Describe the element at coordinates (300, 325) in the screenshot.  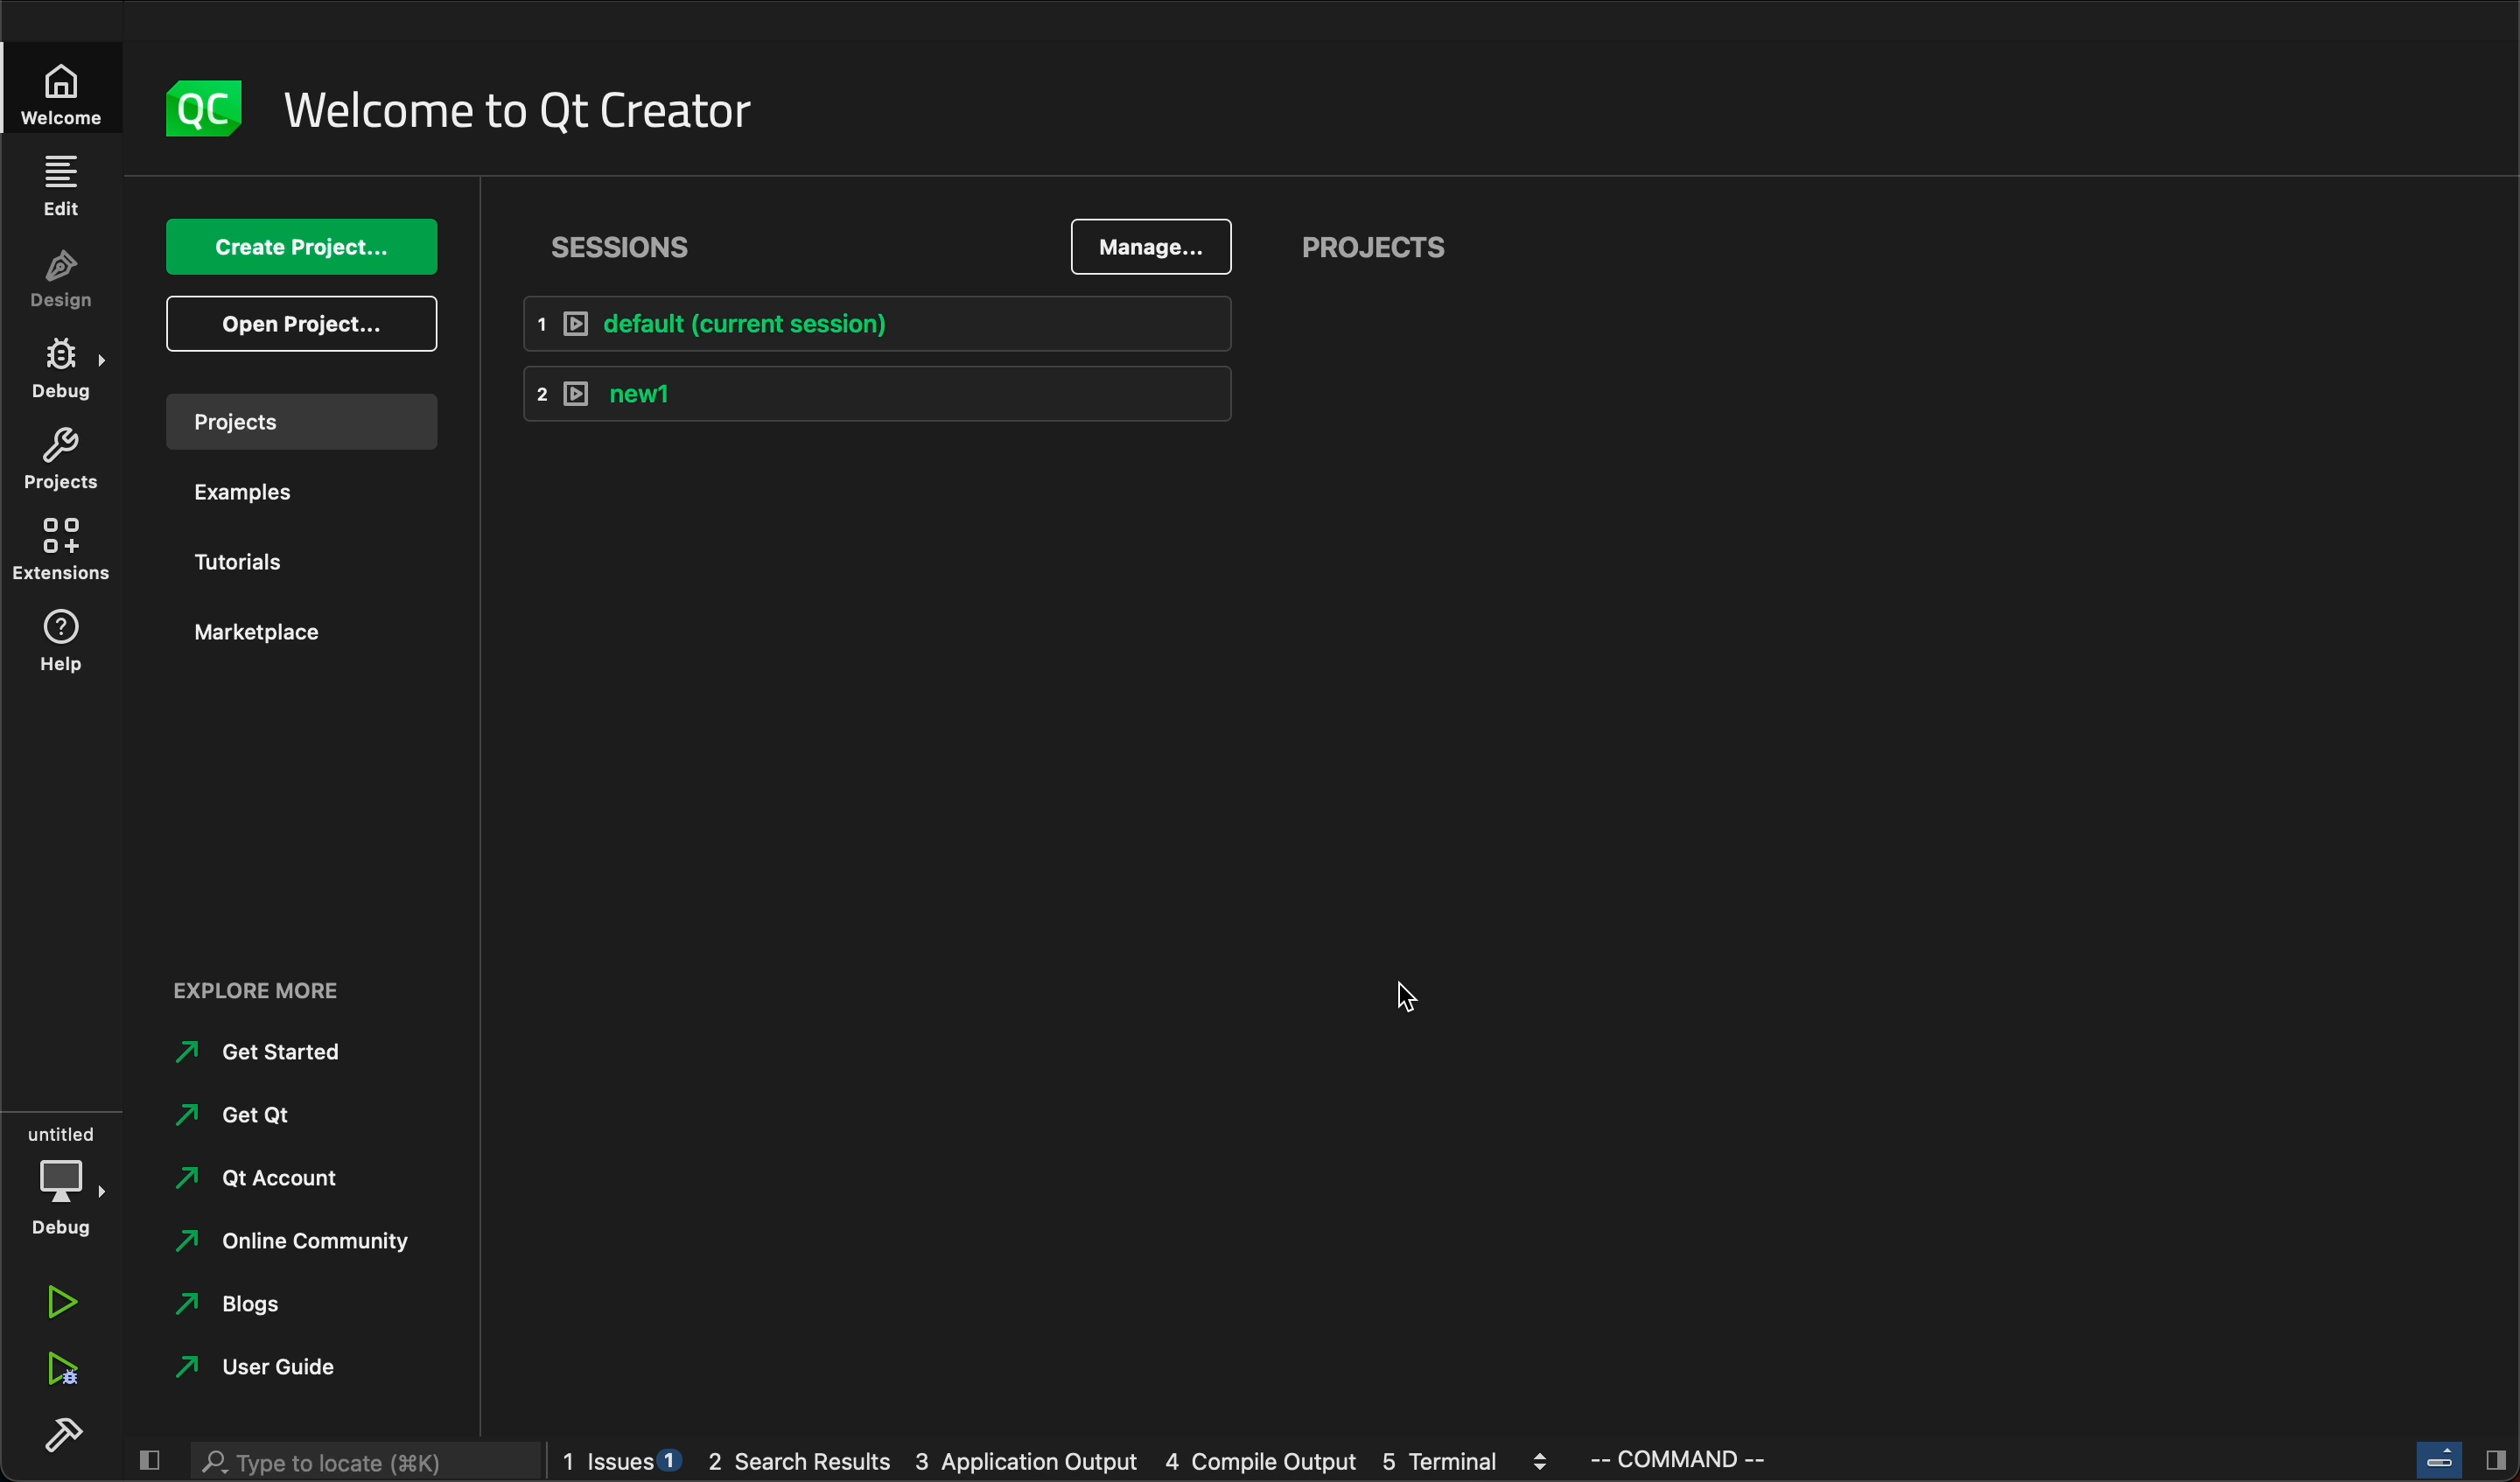
I see `open` at that location.